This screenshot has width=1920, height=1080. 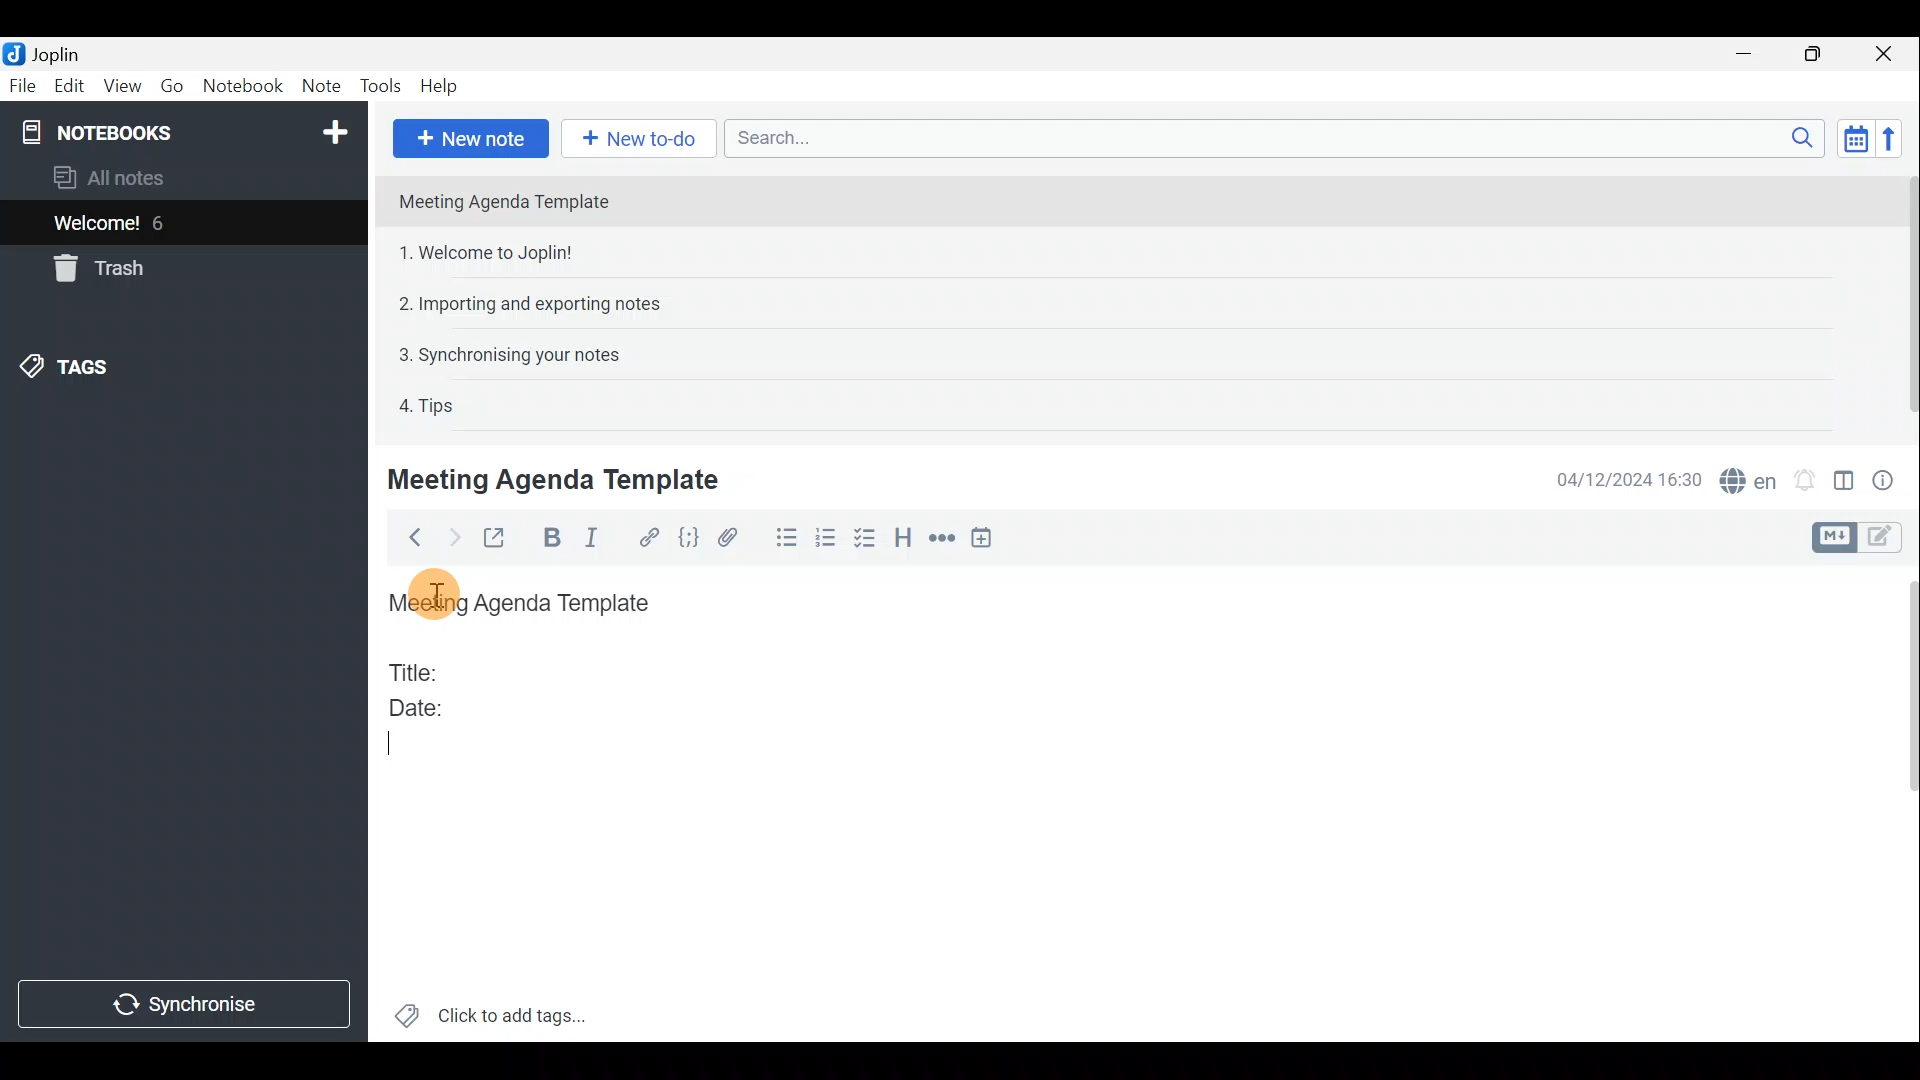 I want to click on , so click(x=436, y=593).